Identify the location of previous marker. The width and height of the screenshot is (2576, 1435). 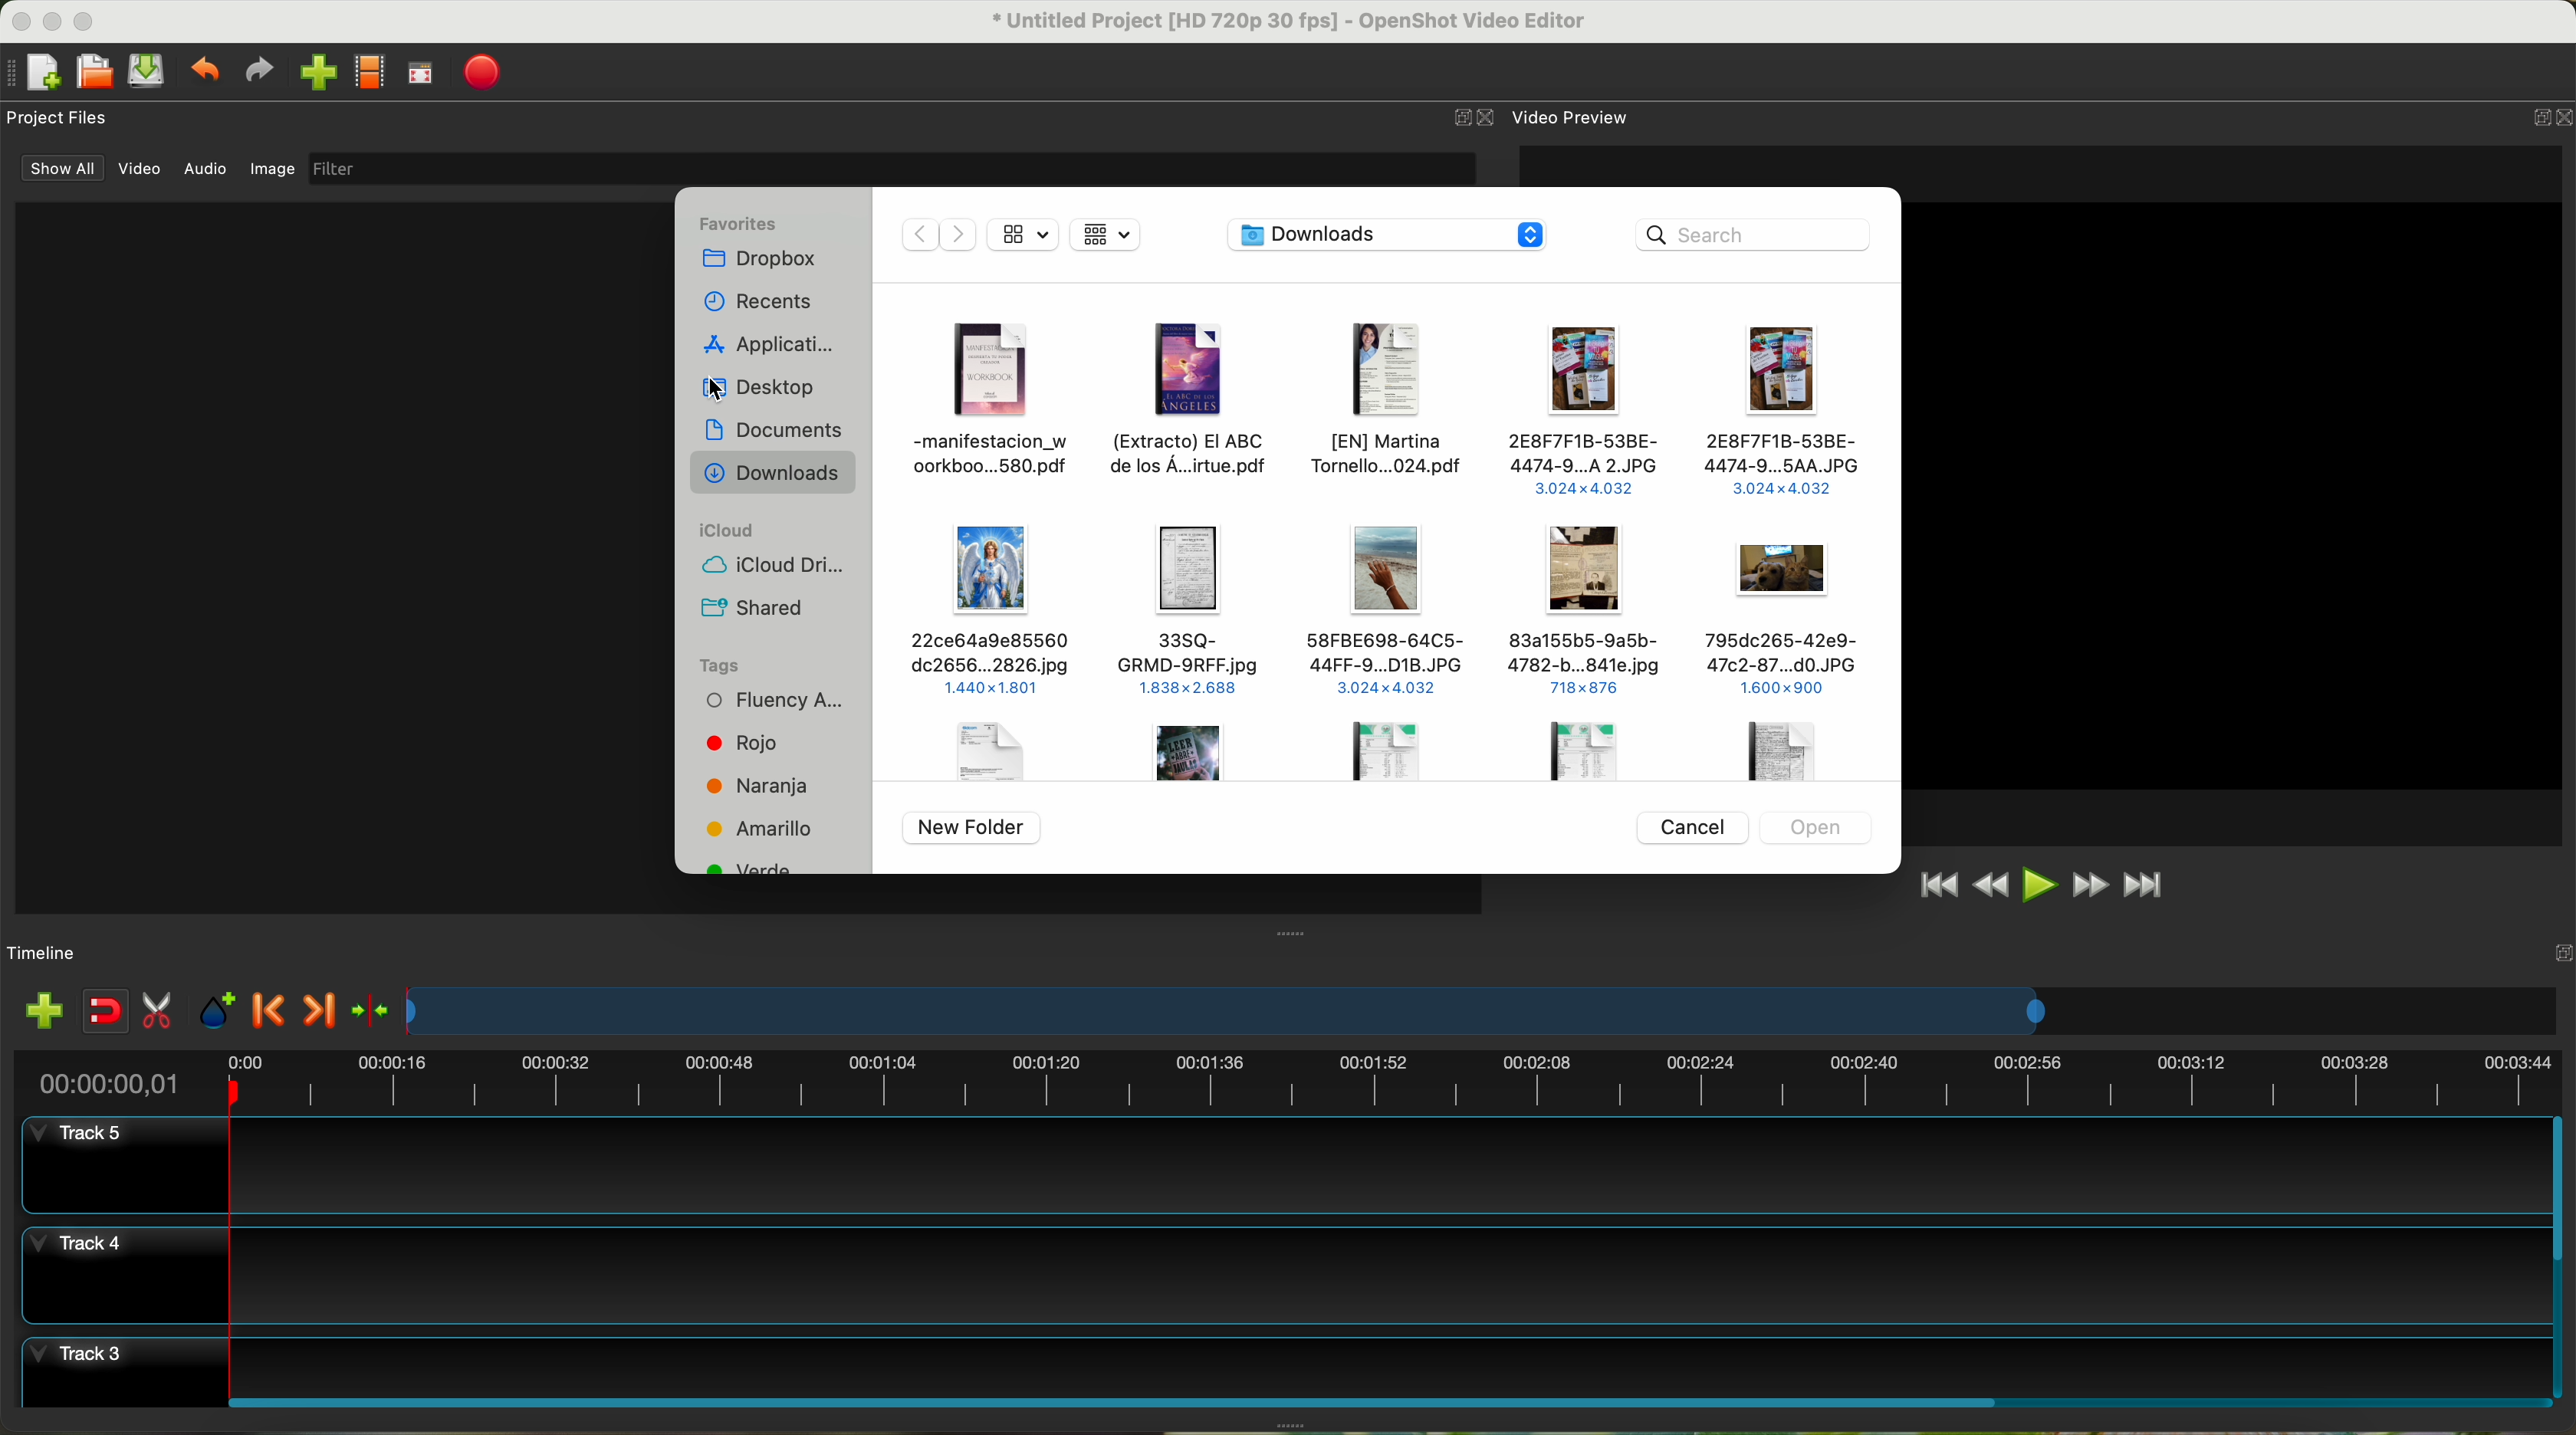
(270, 1010).